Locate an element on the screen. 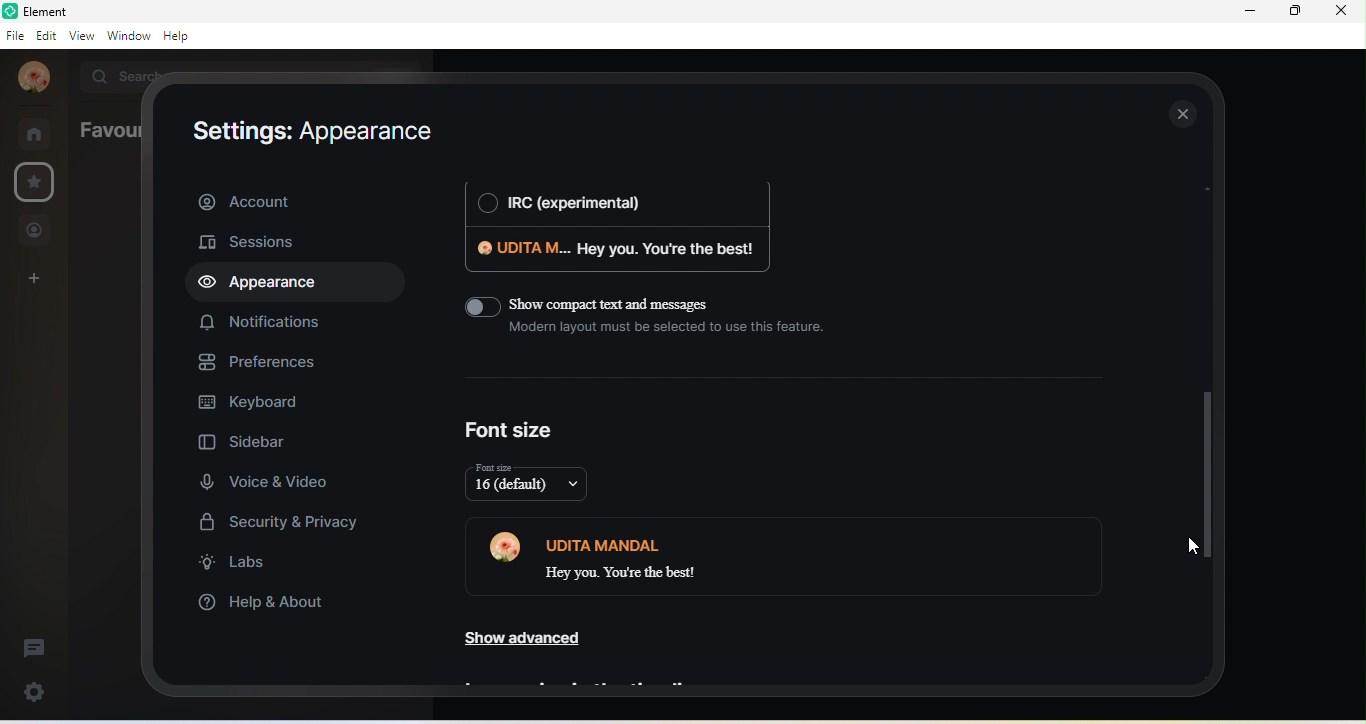 The height and width of the screenshot is (724, 1366). labs is located at coordinates (238, 566).